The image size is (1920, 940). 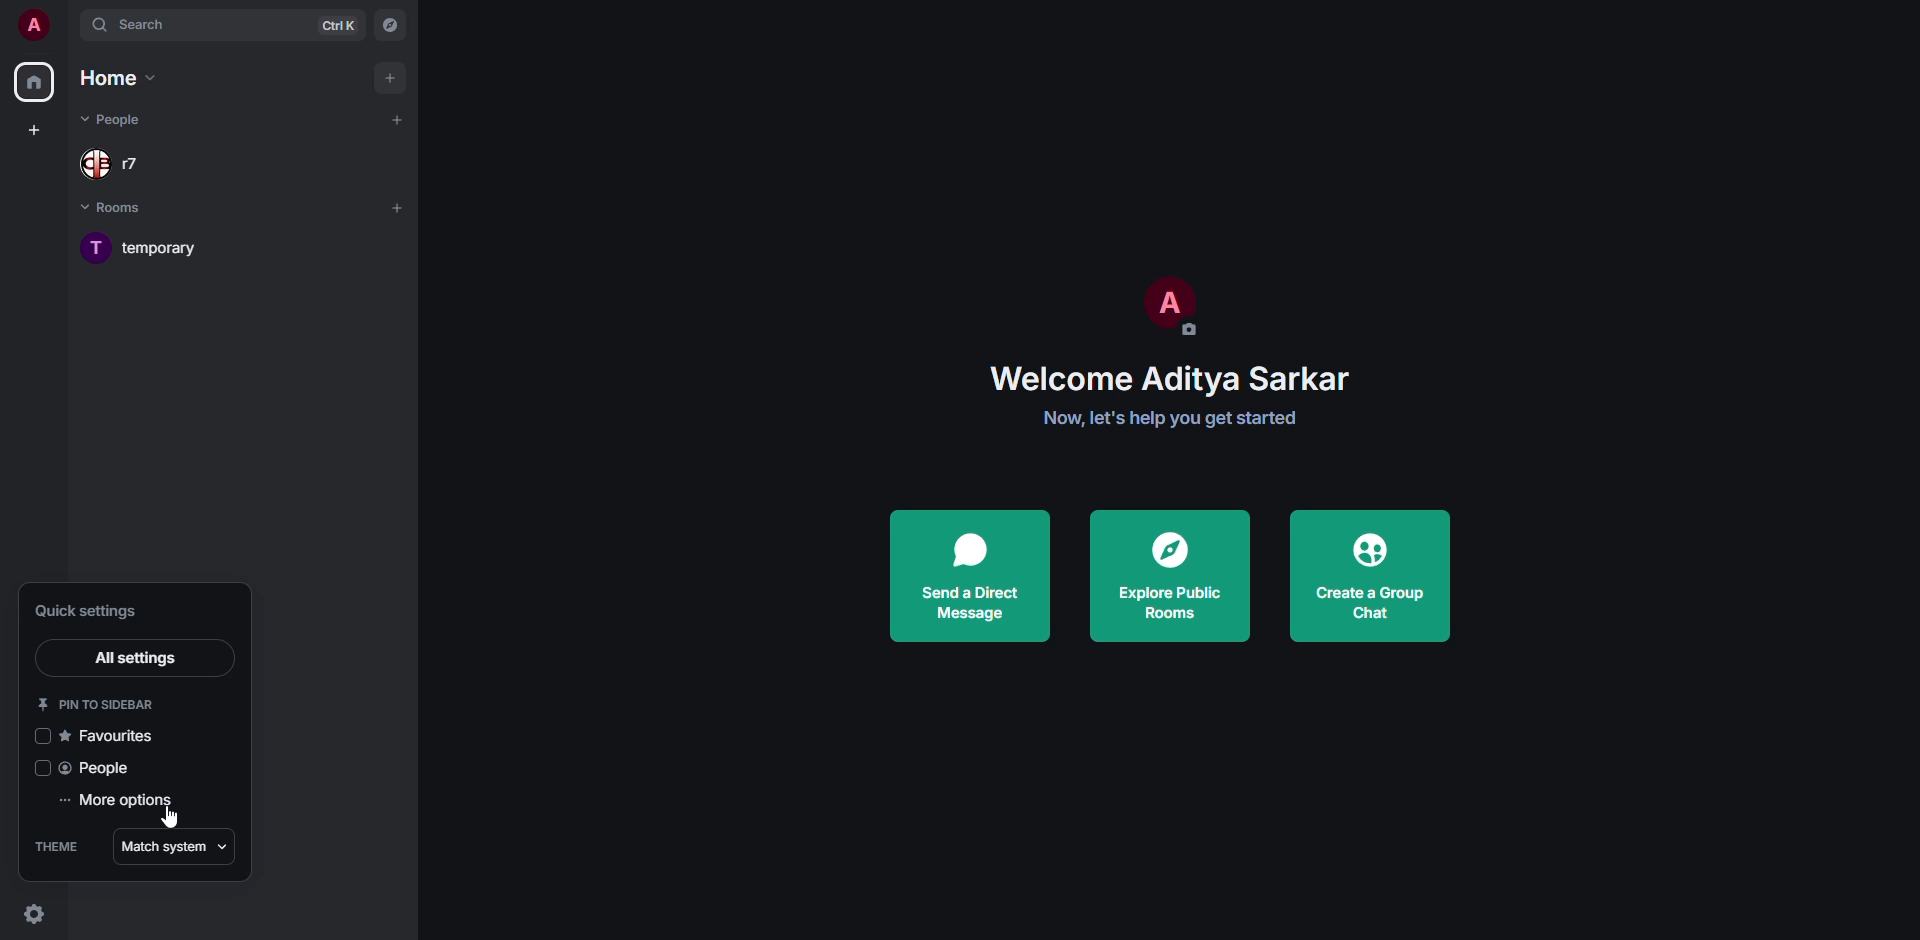 What do you see at coordinates (391, 24) in the screenshot?
I see `navigator` at bounding box center [391, 24].